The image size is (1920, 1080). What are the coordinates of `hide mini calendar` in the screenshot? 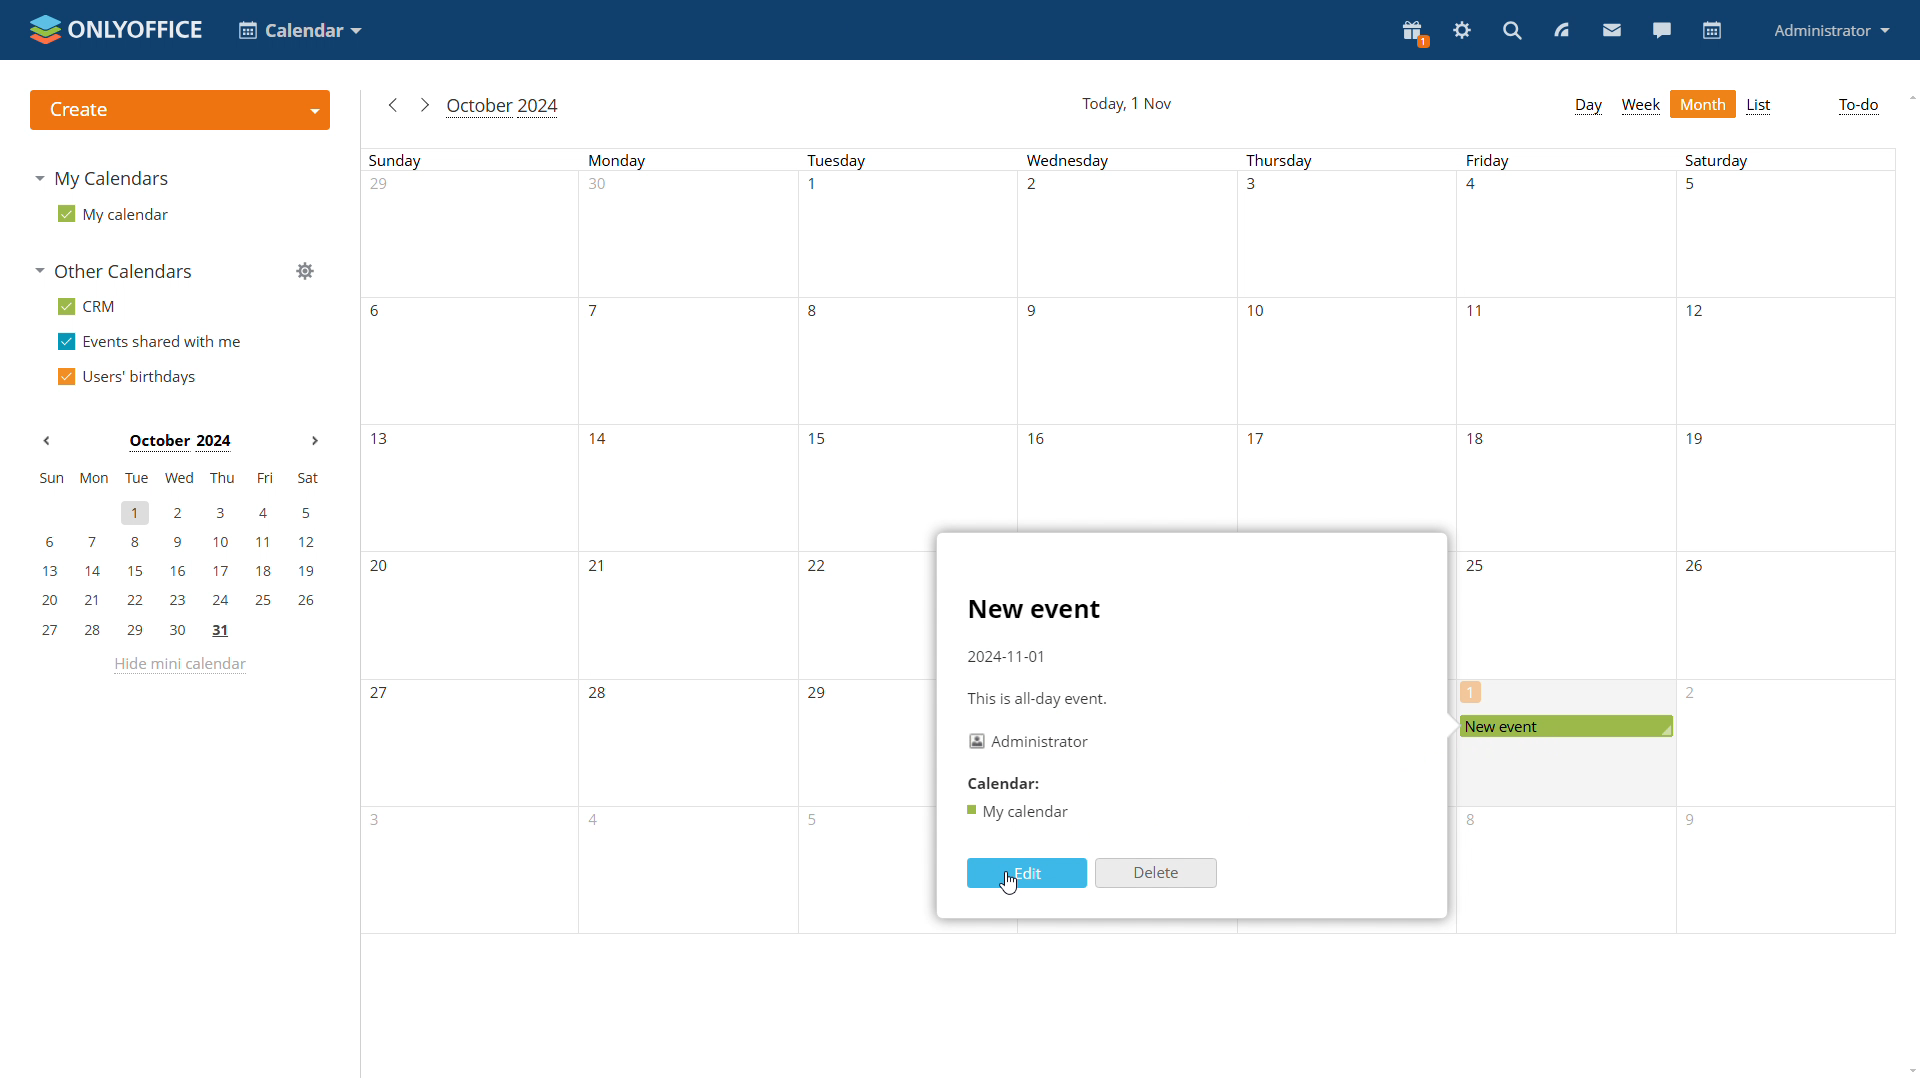 It's located at (183, 668).